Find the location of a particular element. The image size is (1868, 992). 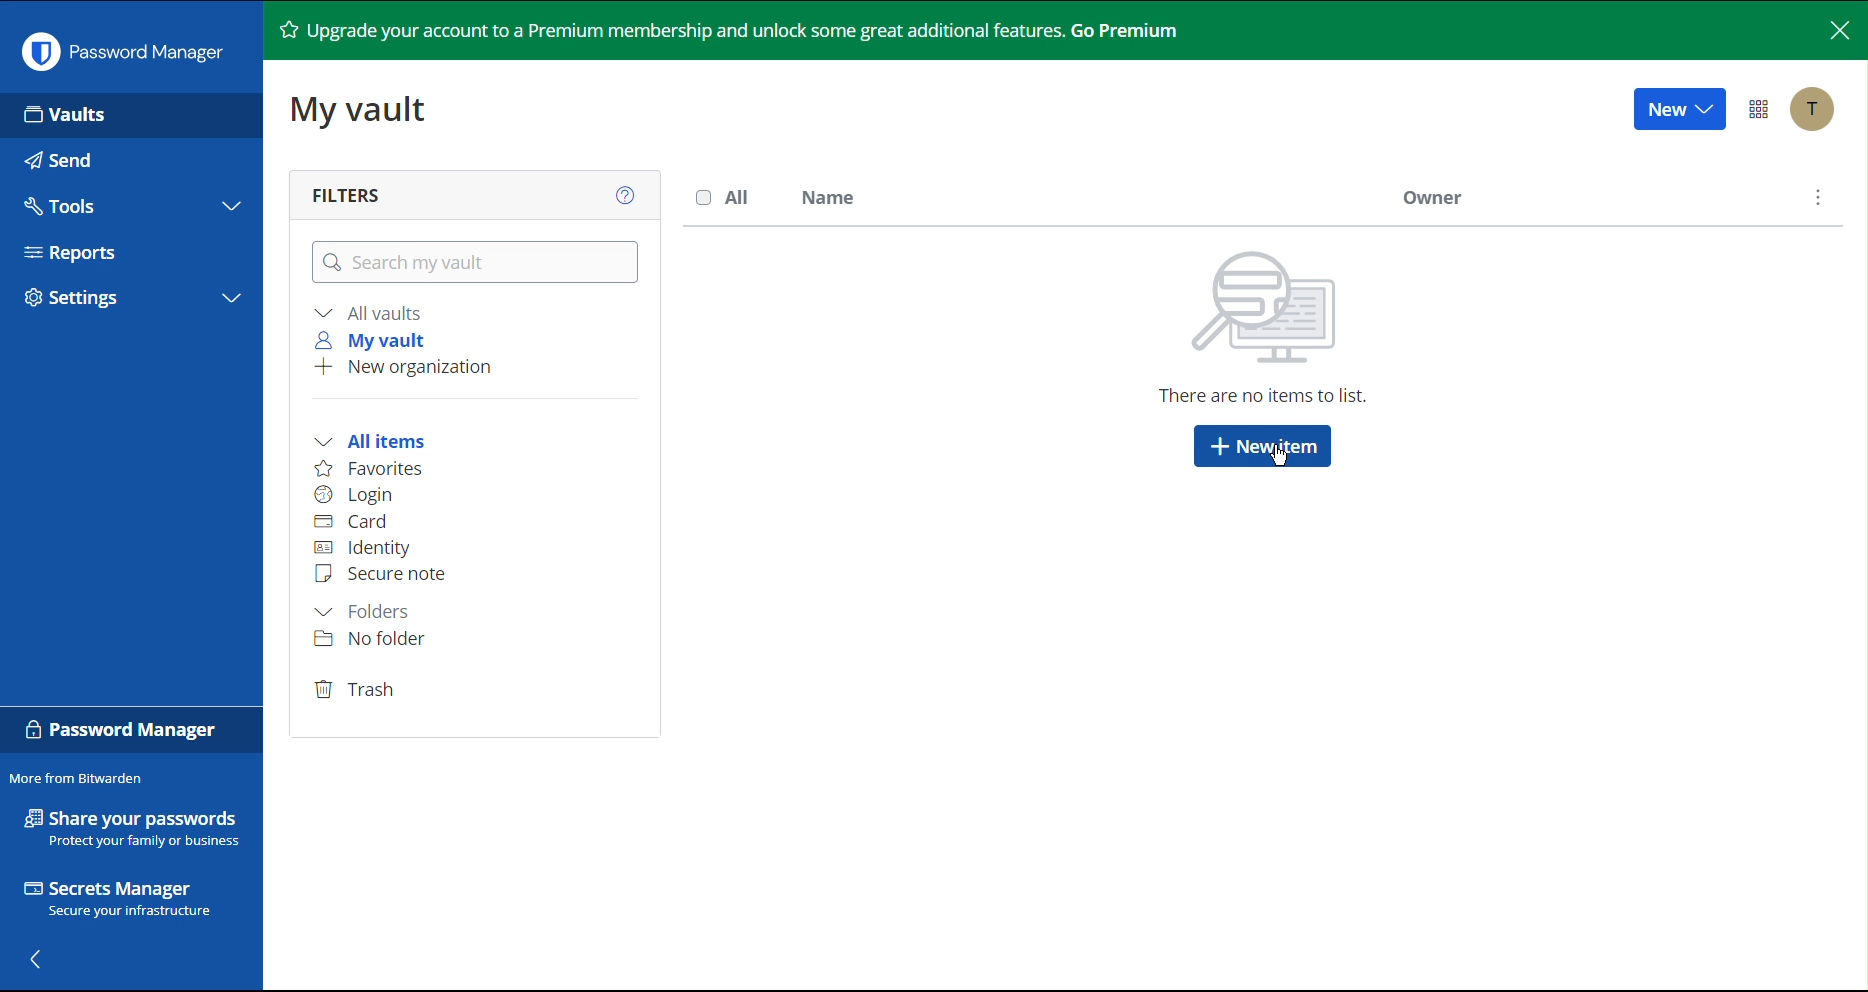

Settings is located at coordinates (125, 299).